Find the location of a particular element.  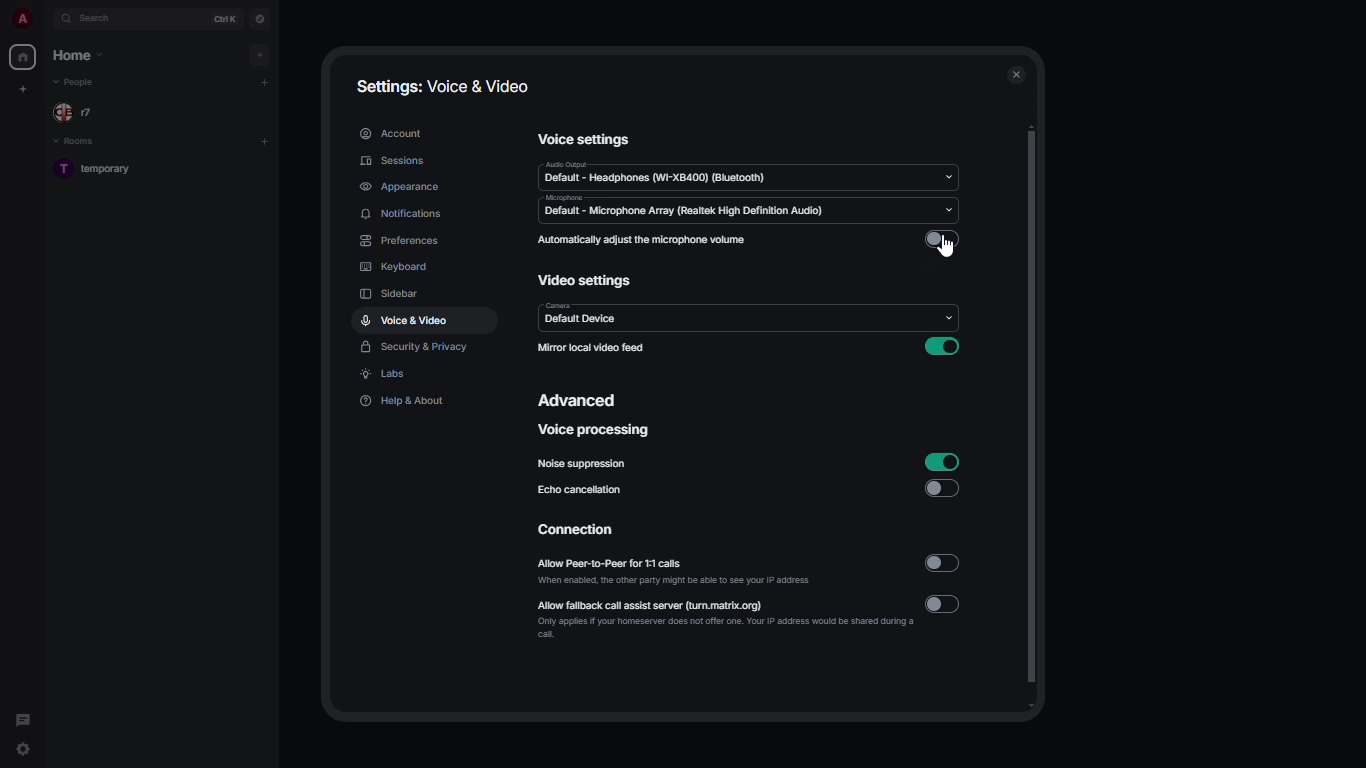

disabled is located at coordinates (947, 603).